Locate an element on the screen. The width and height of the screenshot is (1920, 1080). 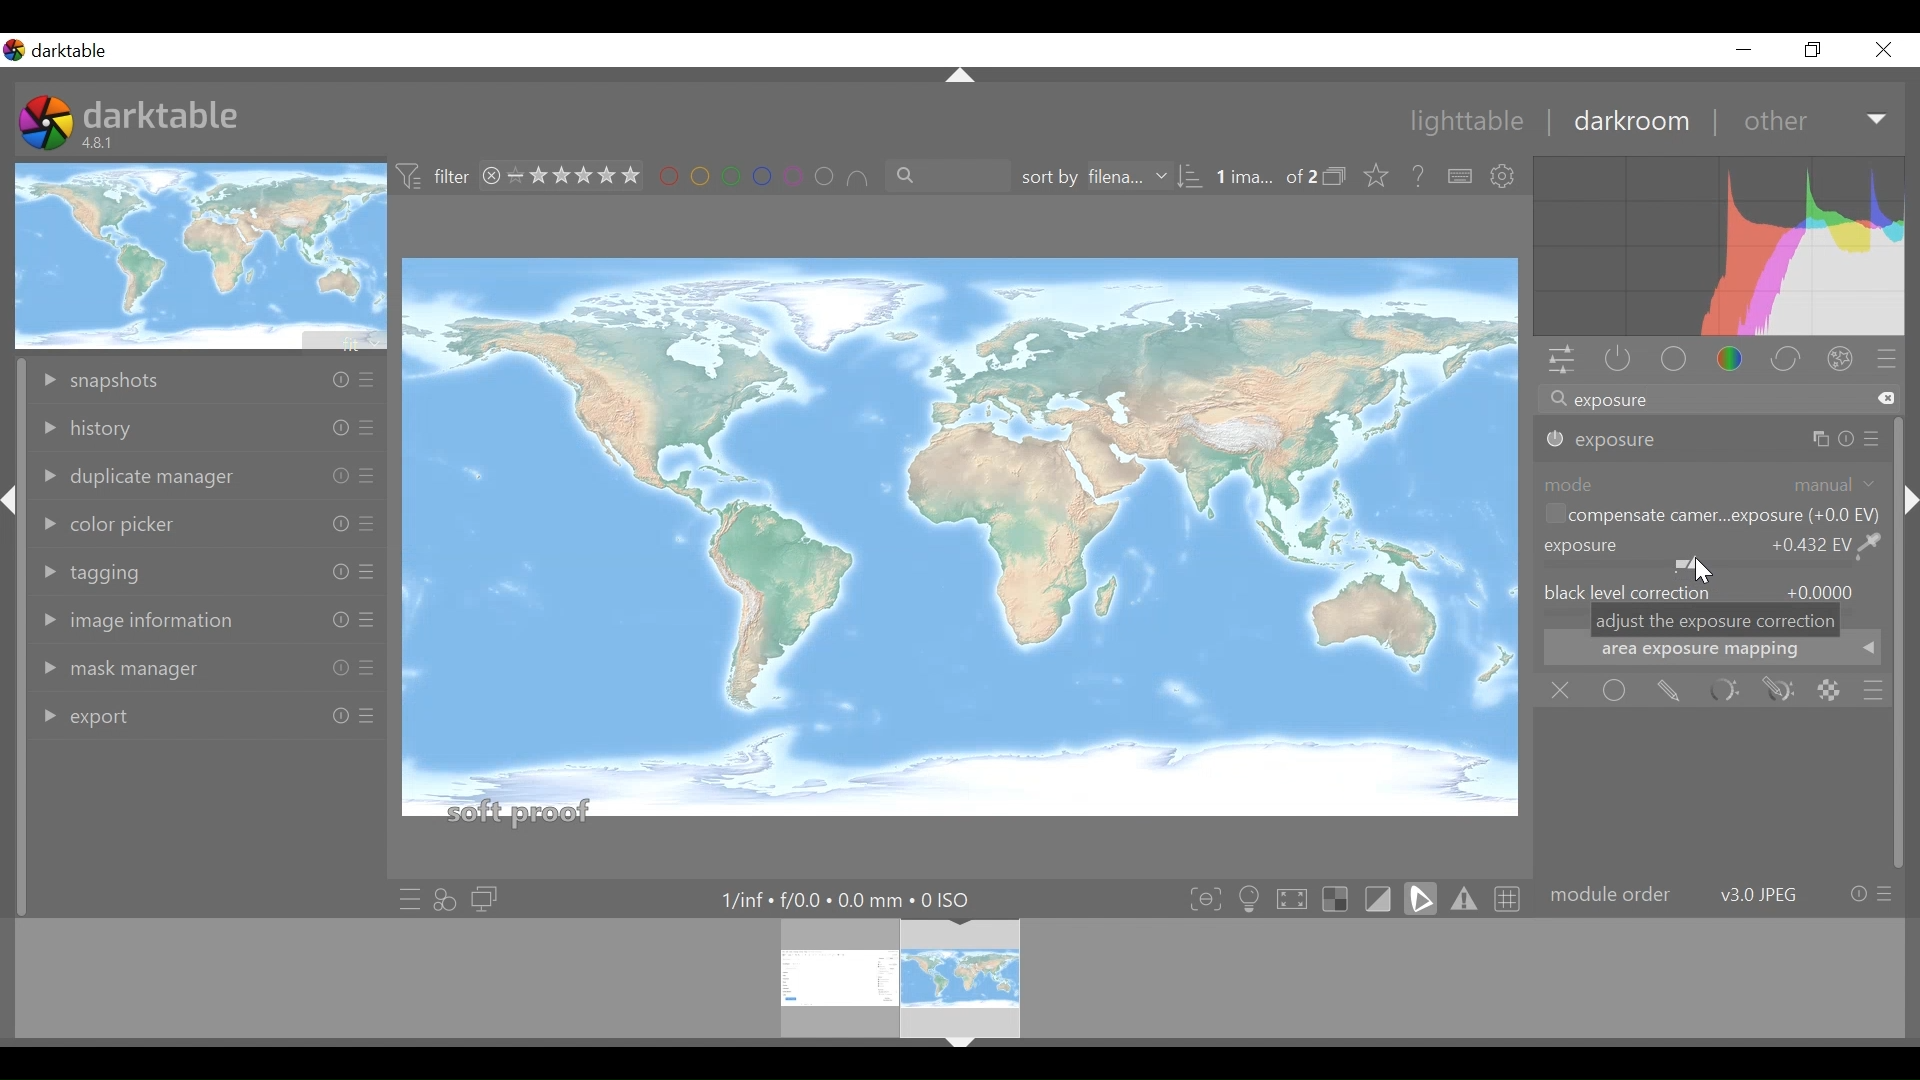
export is located at coordinates (99, 714).